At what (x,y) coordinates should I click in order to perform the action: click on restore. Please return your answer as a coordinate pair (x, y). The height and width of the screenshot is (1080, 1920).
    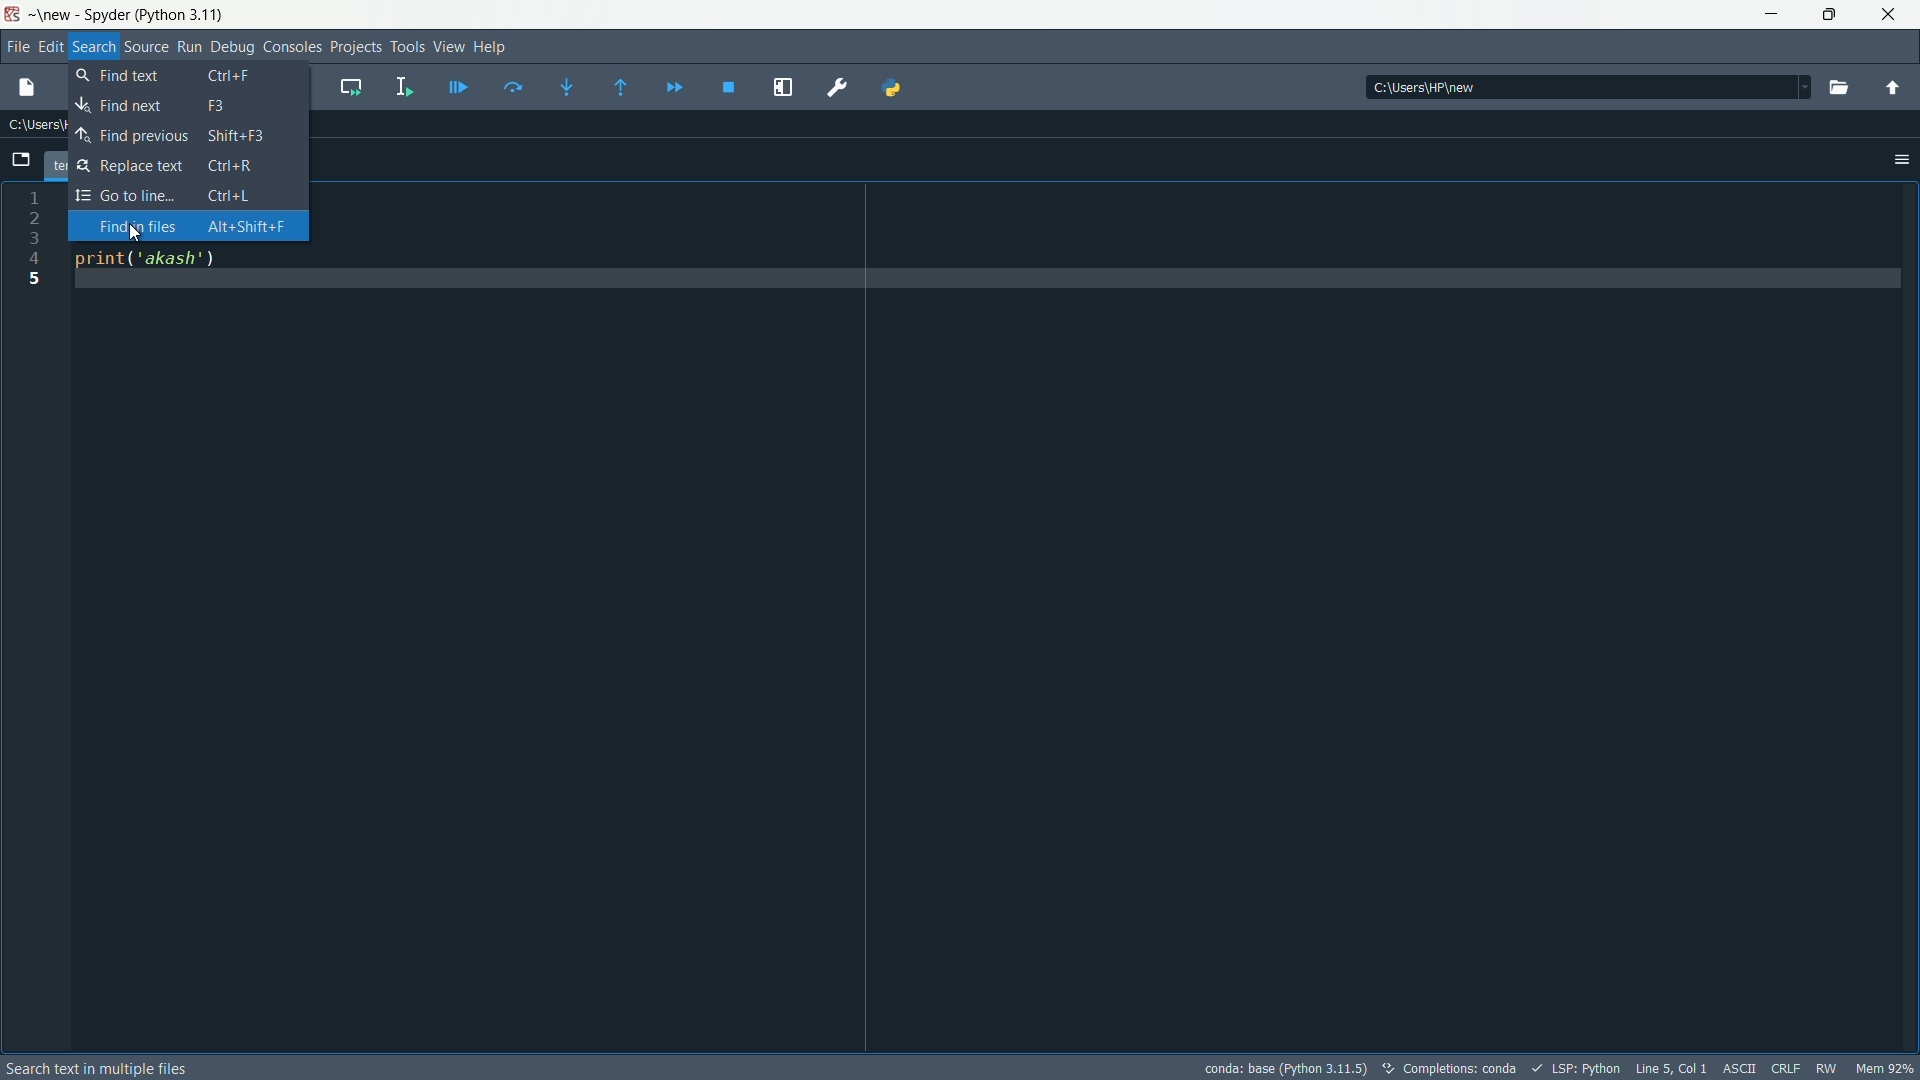
    Looking at the image, I should click on (1829, 15).